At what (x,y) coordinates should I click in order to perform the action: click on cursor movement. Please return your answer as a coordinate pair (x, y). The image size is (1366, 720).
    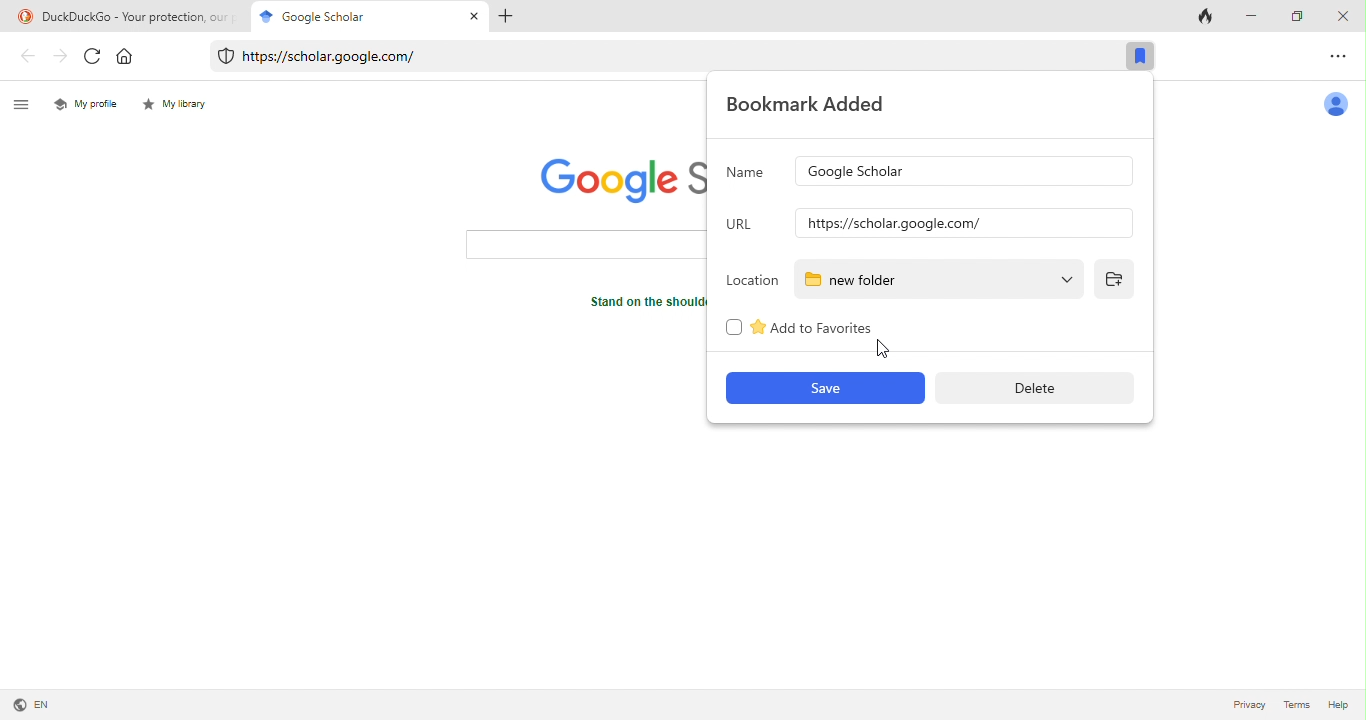
    Looking at the image, I should click on (391, 17).